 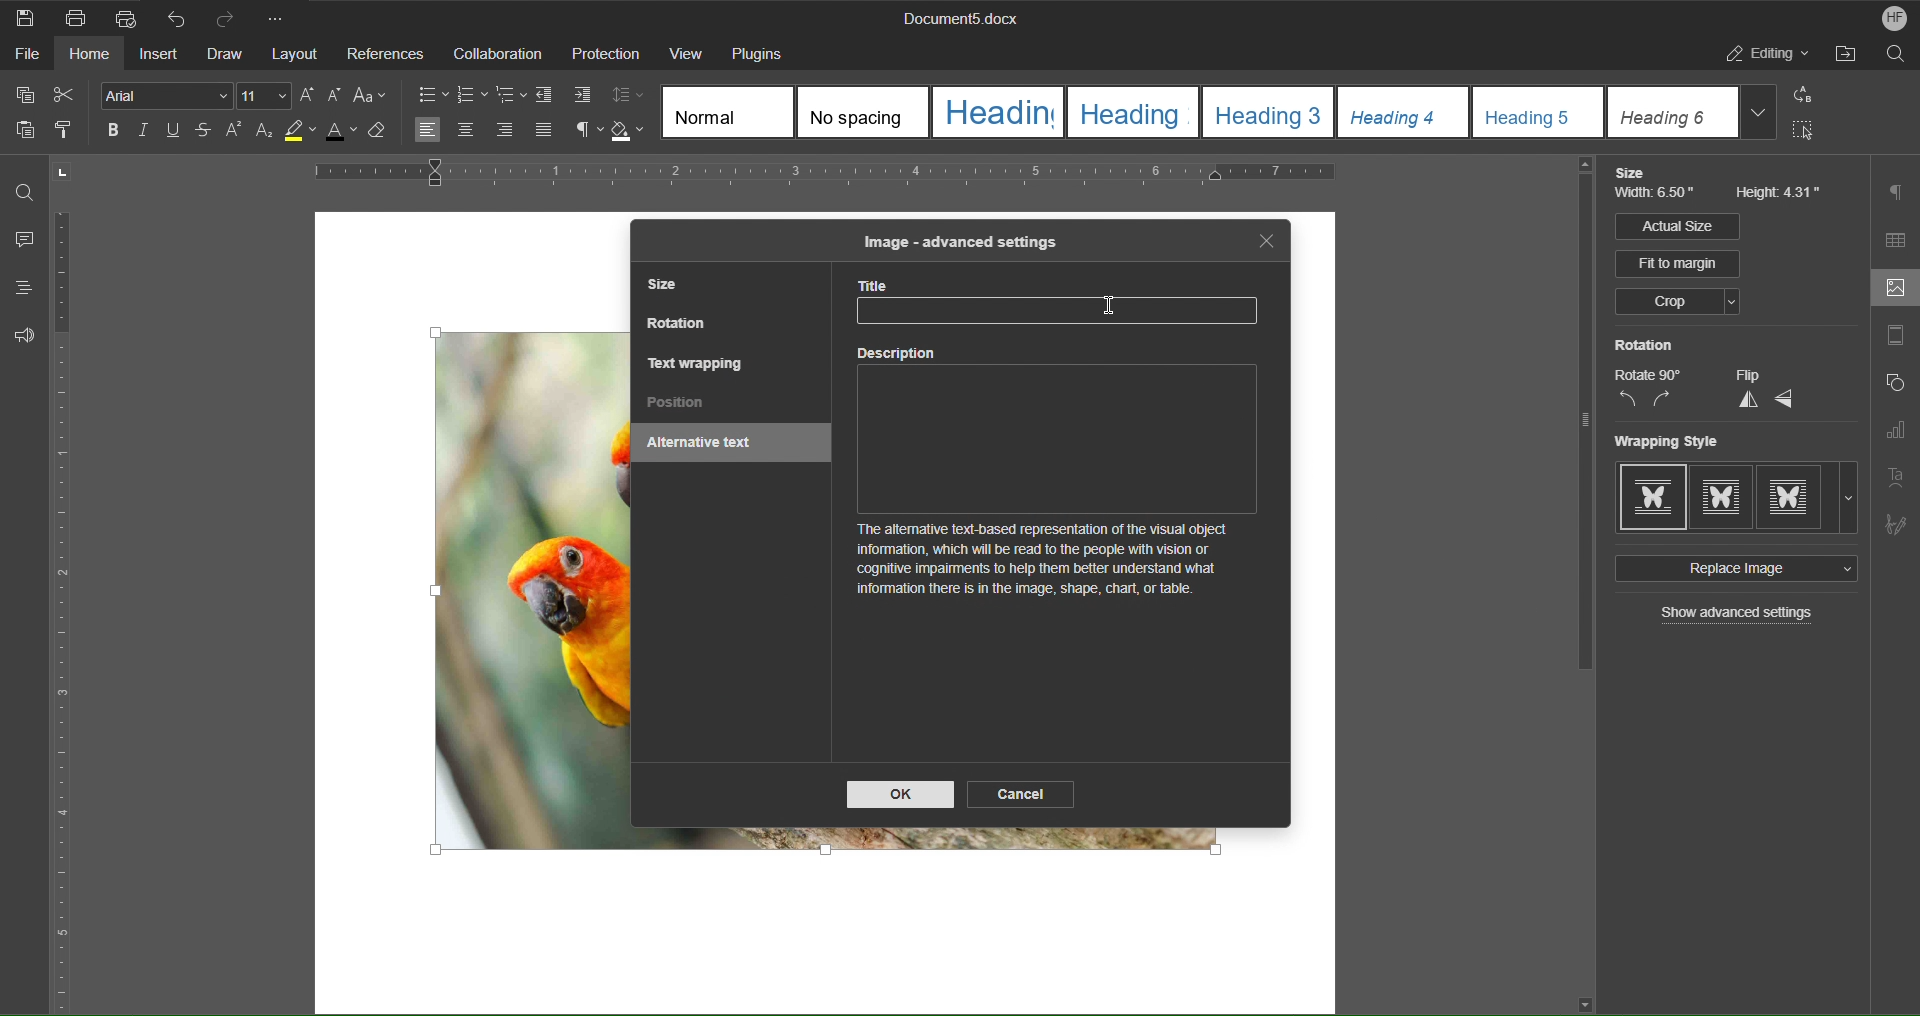 What do you see at coordinates (1063, 482) in the screenshot?
I see `Description` at bounding box center [1063, 482].